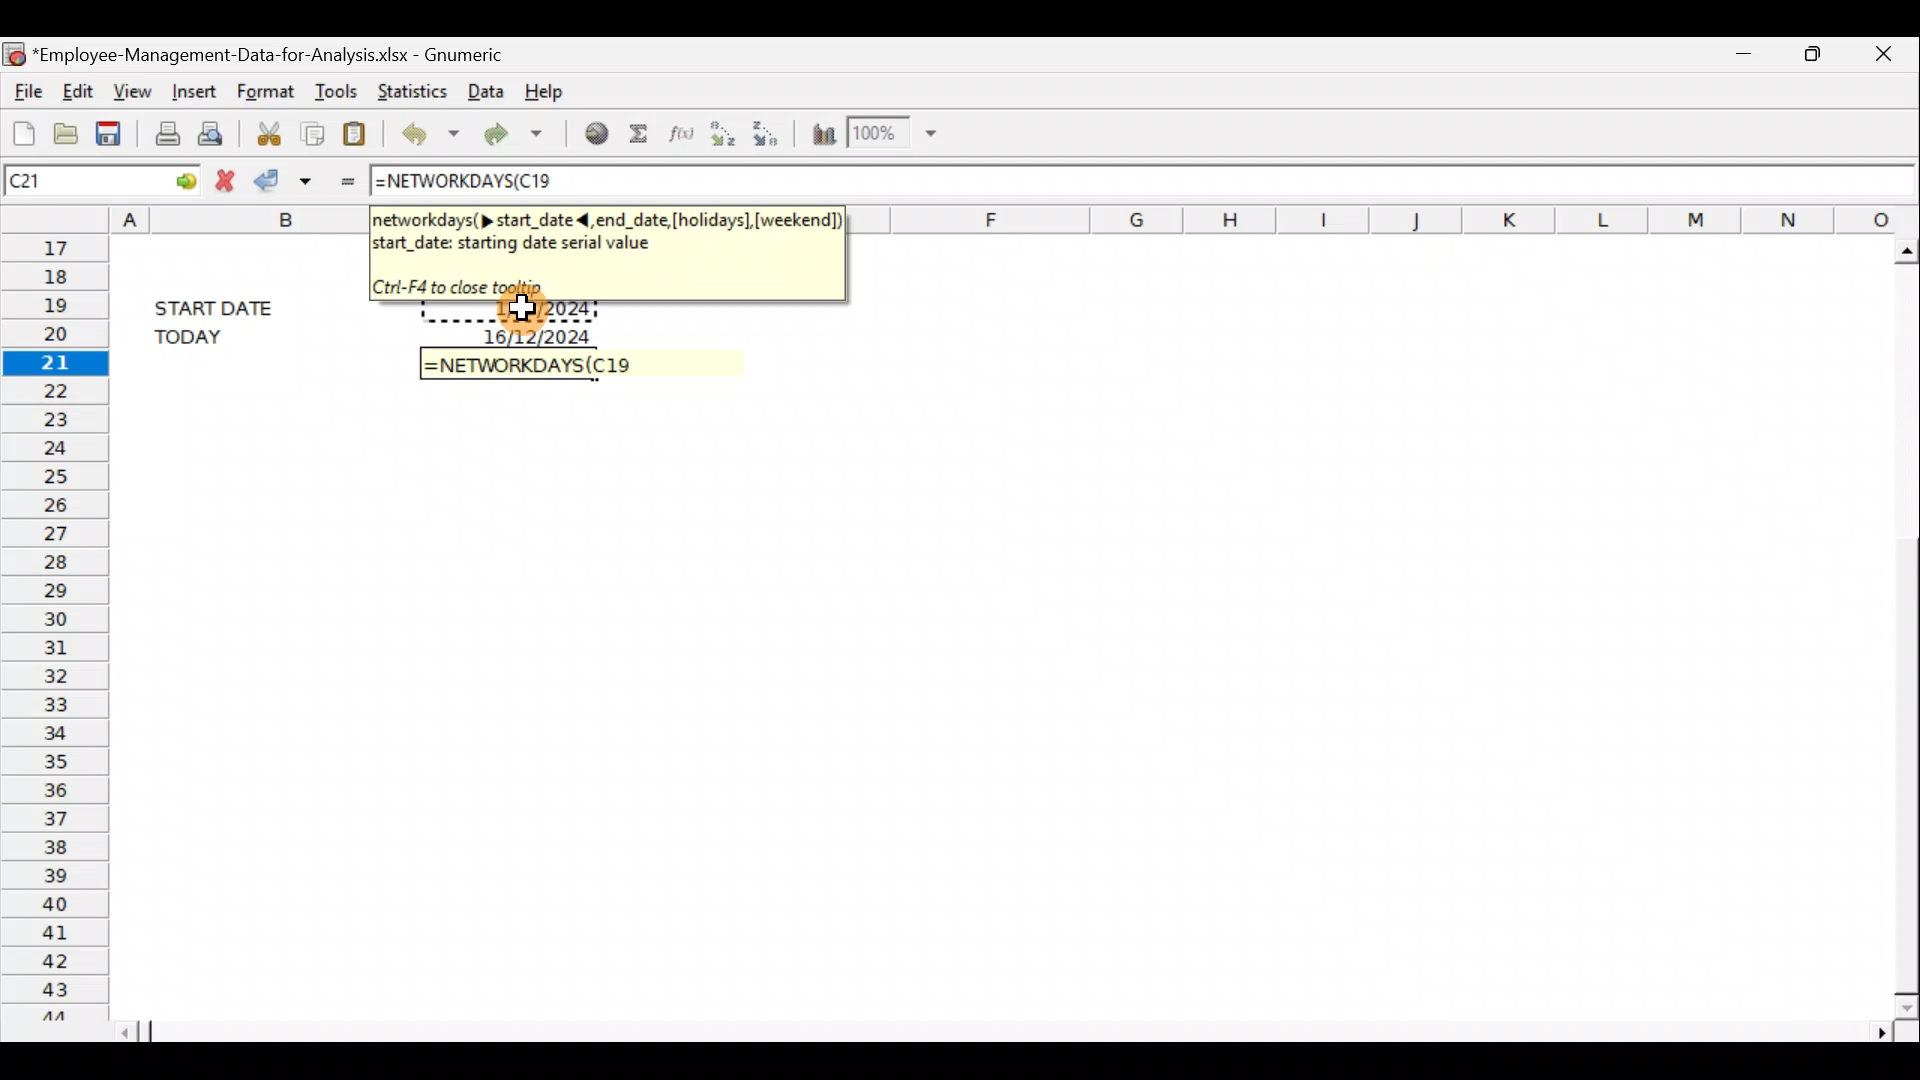 This screenshot has height=1080, width=1920. What do you see at coordinates (168, 179) in the screenshot?
I see `GO TO` at bounding box center [168, 179].